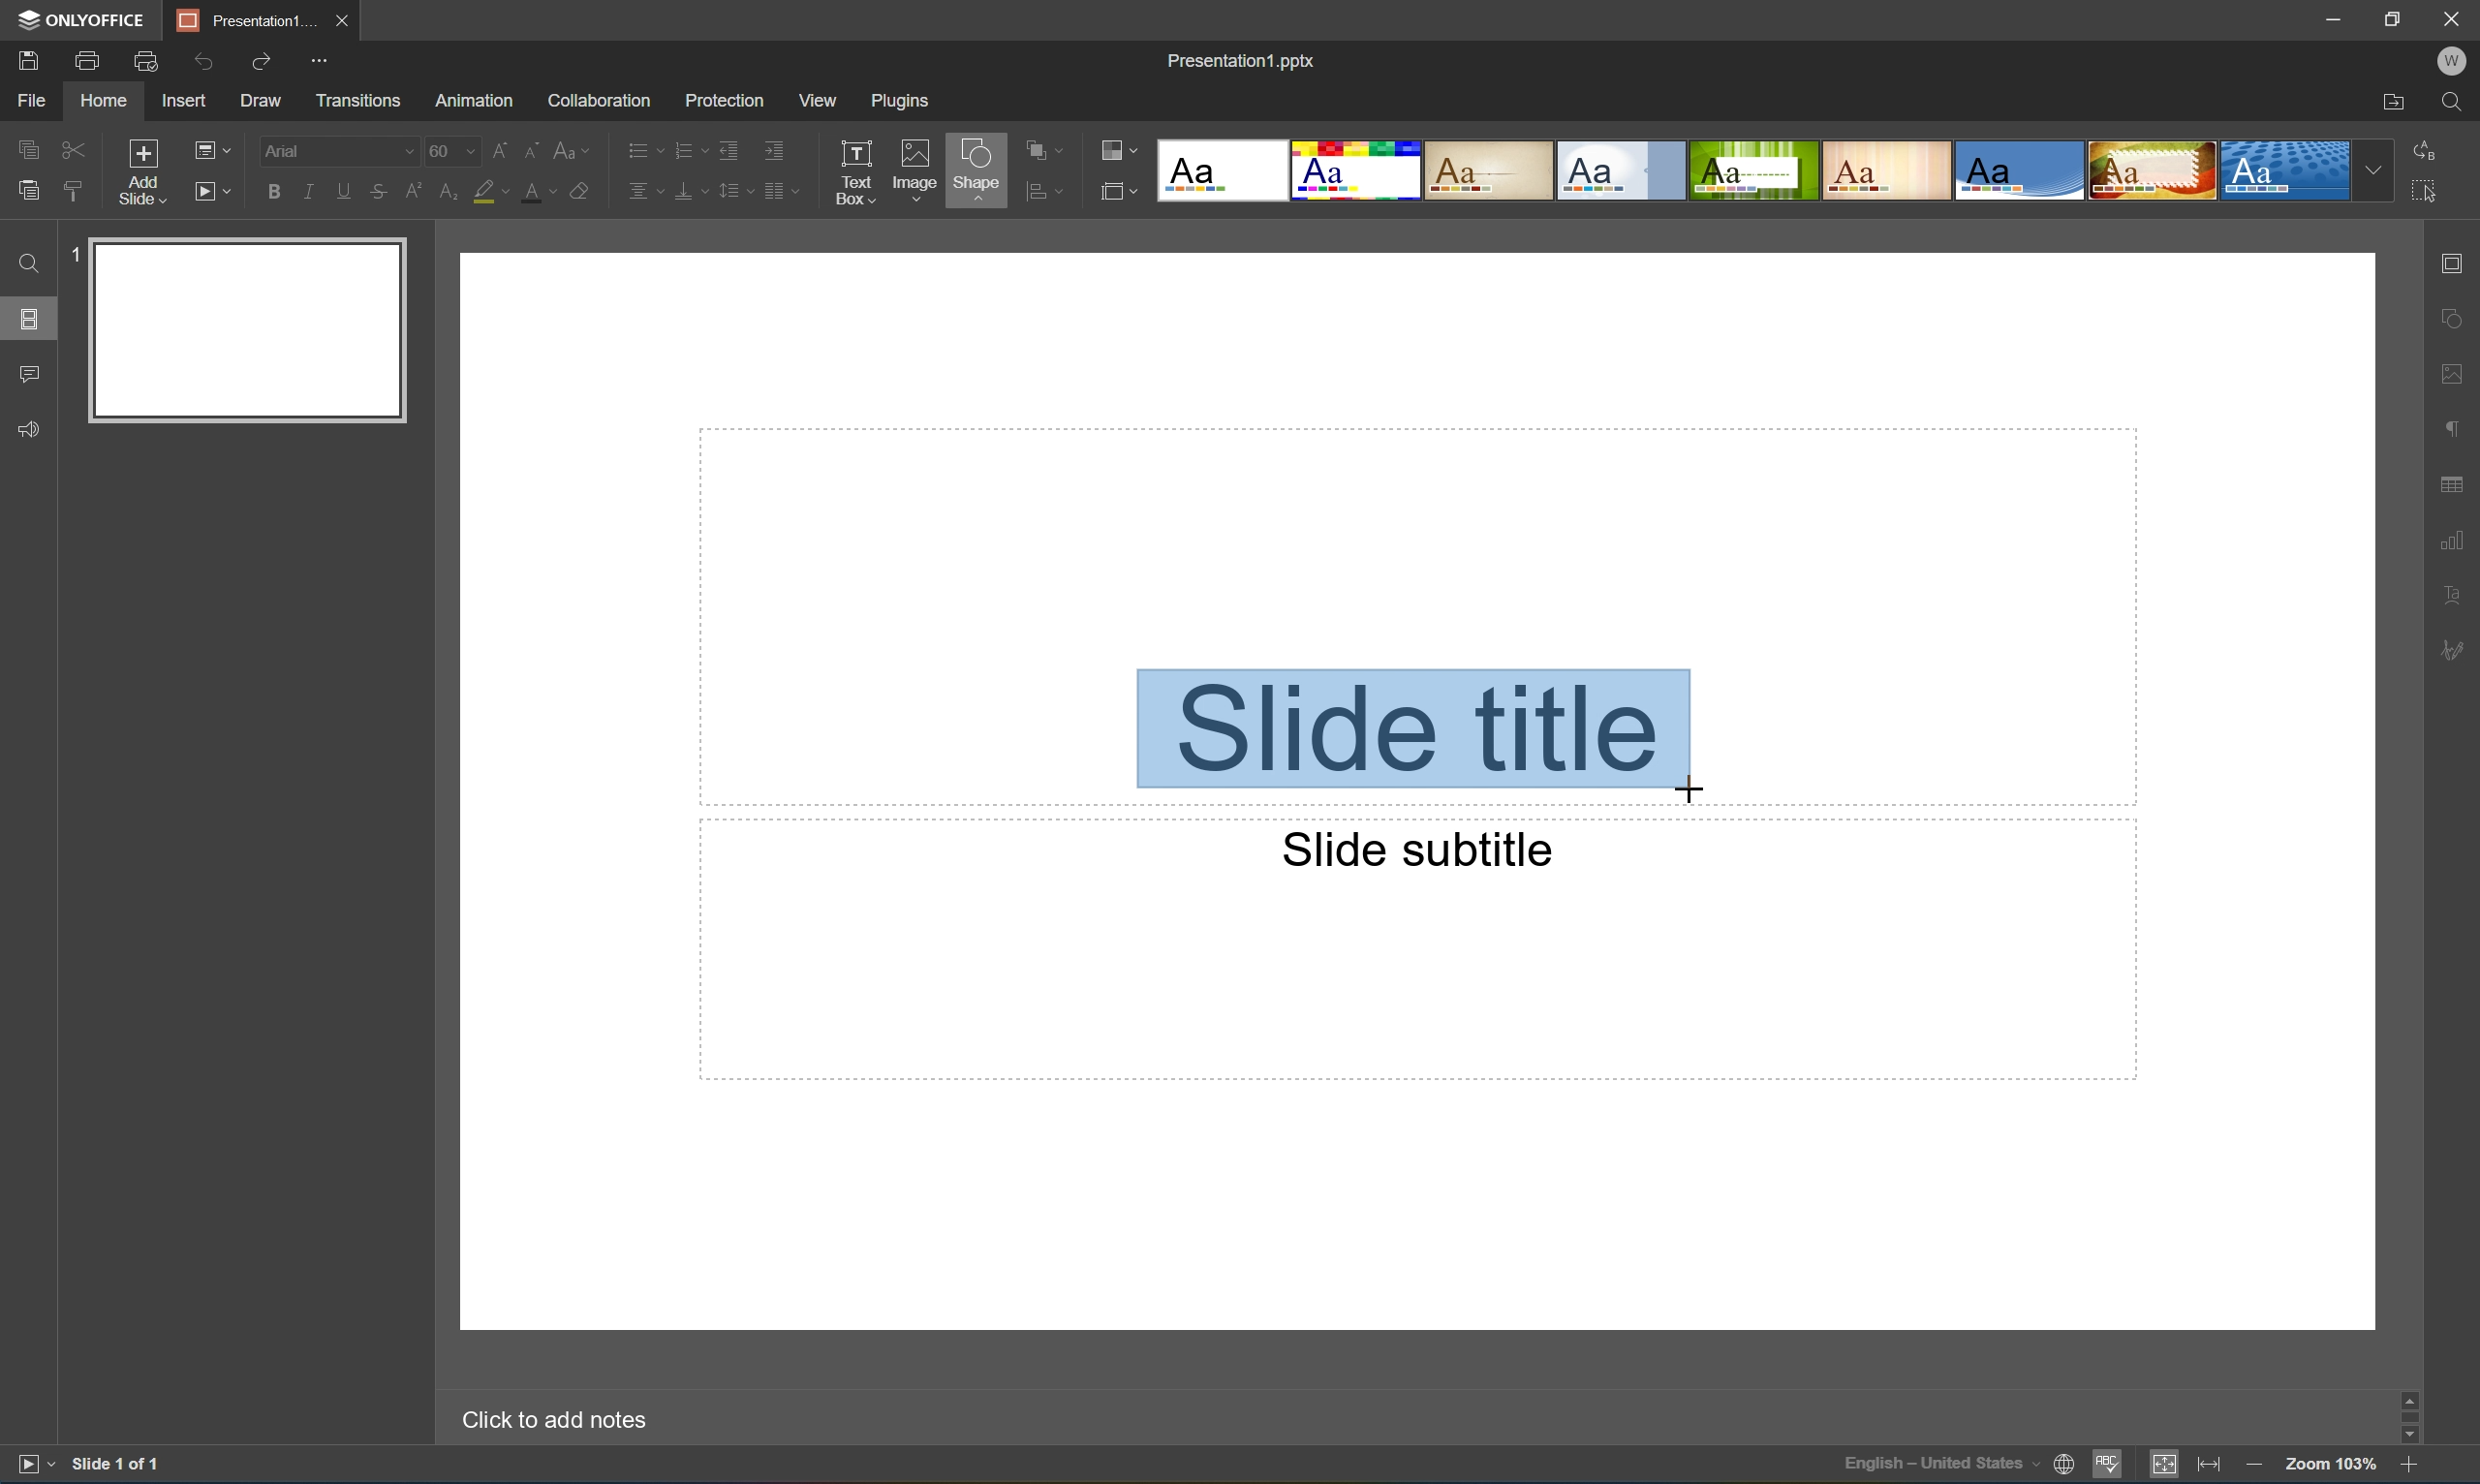 Image resolution: width=2480 pixels, height=1484 pixels. What do you see at coordinates (2252, 1465) in the screenshot?
I see `Zoom out` at bounding box center [2252, 1465].